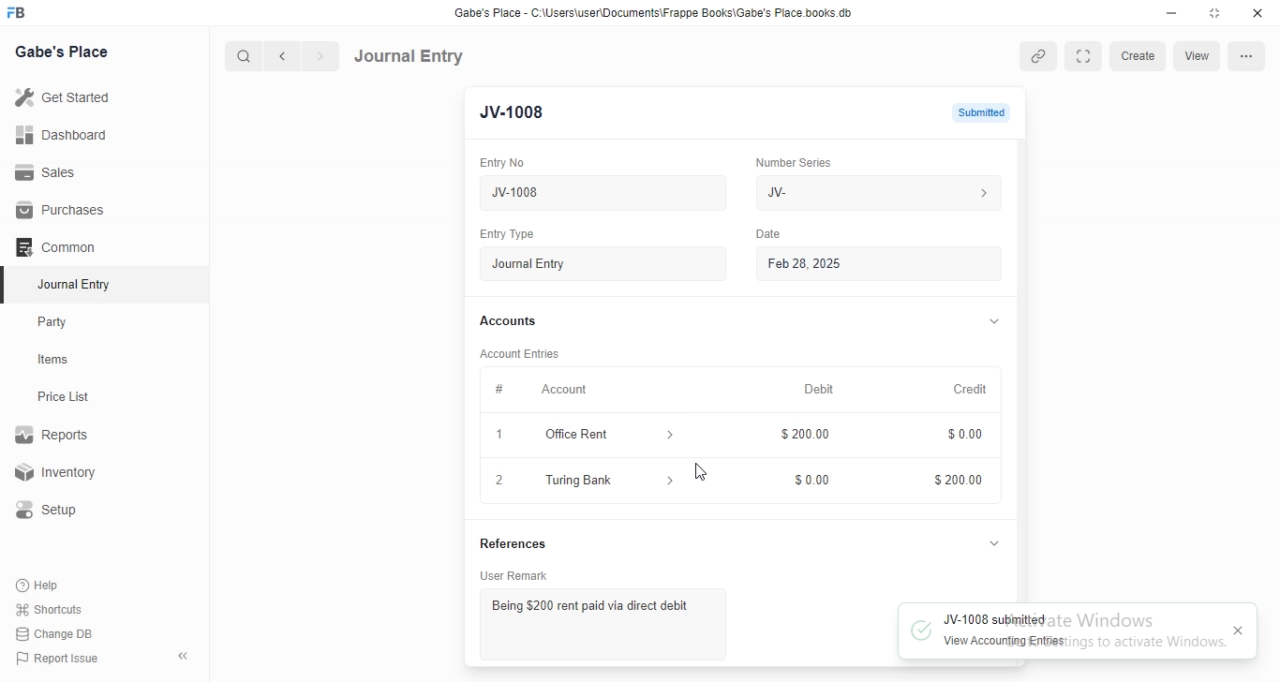 This screenshot has width=1280, height=682. Describe the element at coordinates (1243, 56) in the screenshot. I see `menu` at that location.